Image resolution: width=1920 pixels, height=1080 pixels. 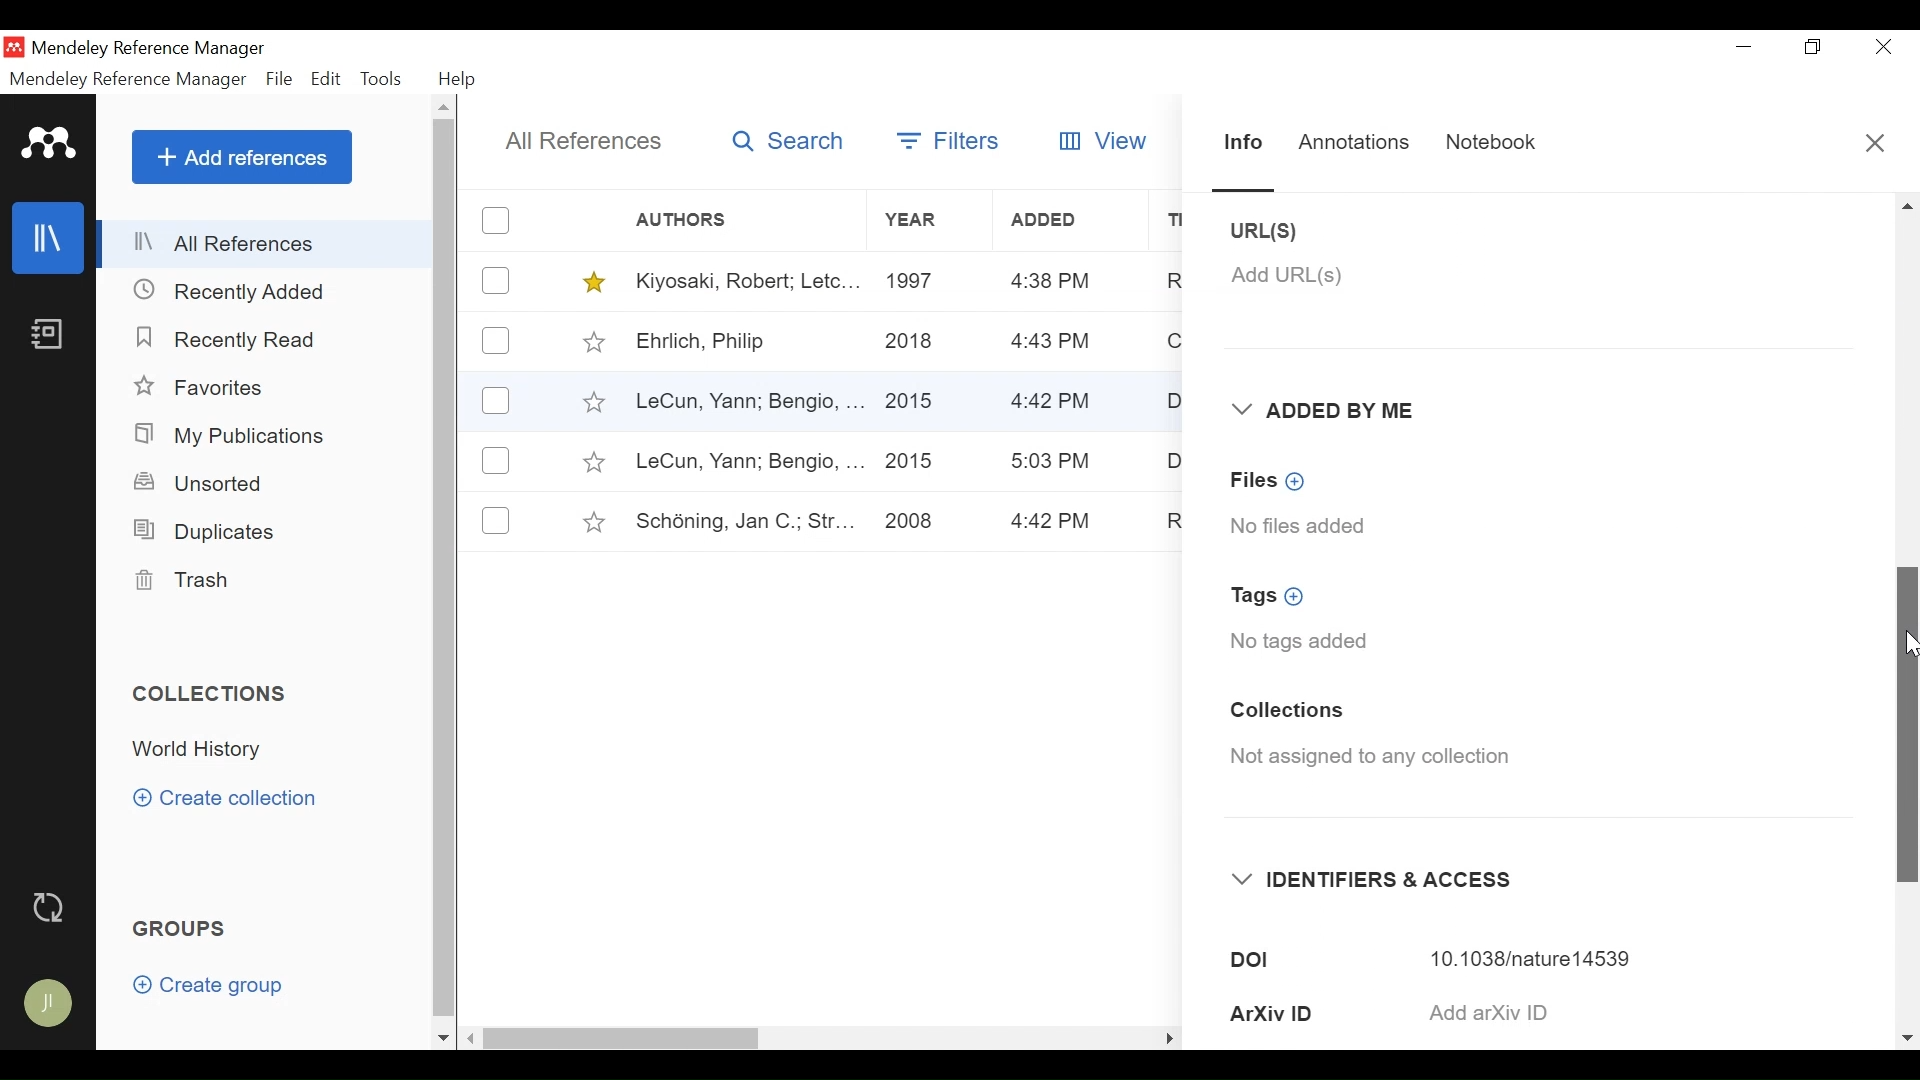 I want to click on URL(S), so click(x=1283, y=231).